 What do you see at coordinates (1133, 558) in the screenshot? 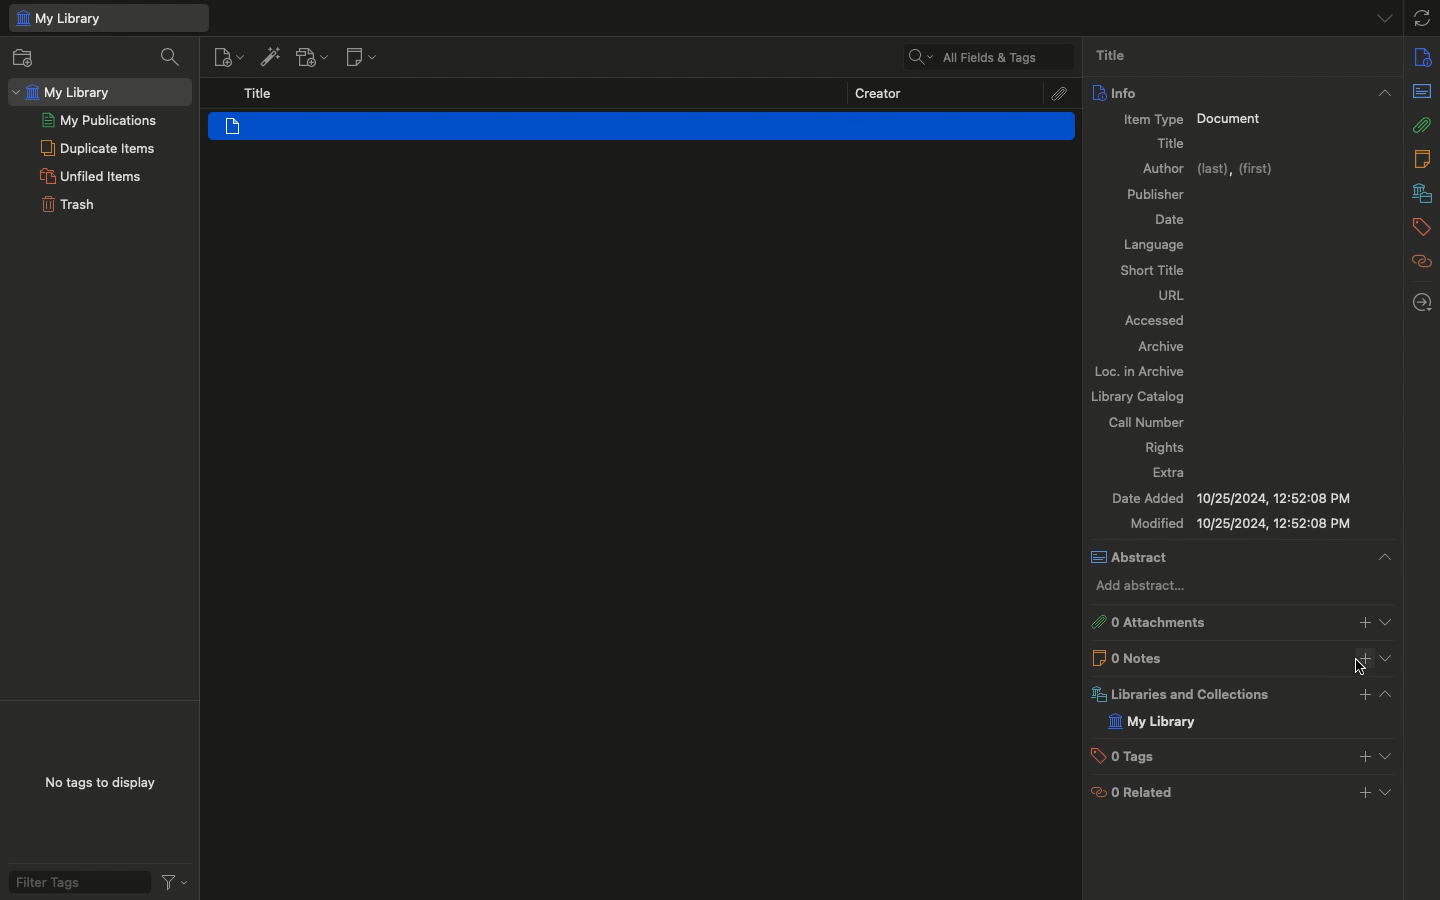
I see `Abstract` at bounding box center [1133, 558].